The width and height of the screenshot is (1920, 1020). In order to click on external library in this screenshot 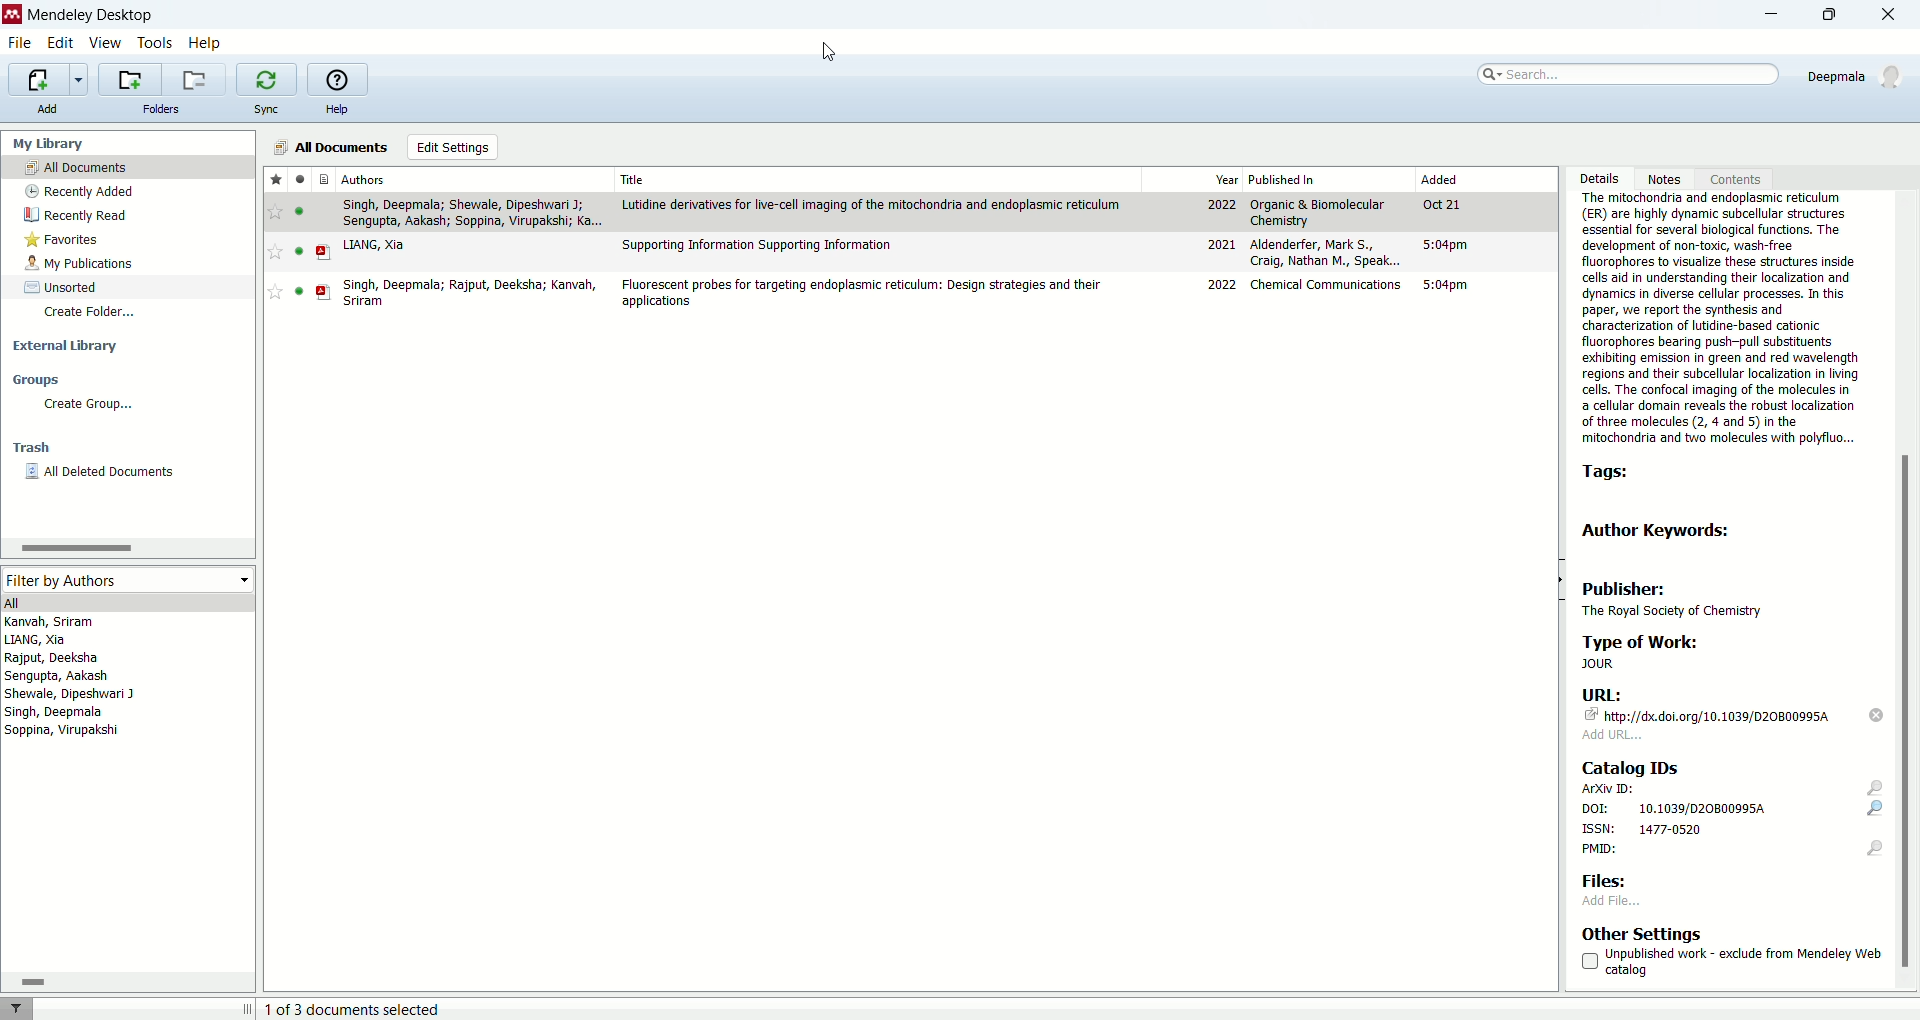, I will do `click(66, 346)`.